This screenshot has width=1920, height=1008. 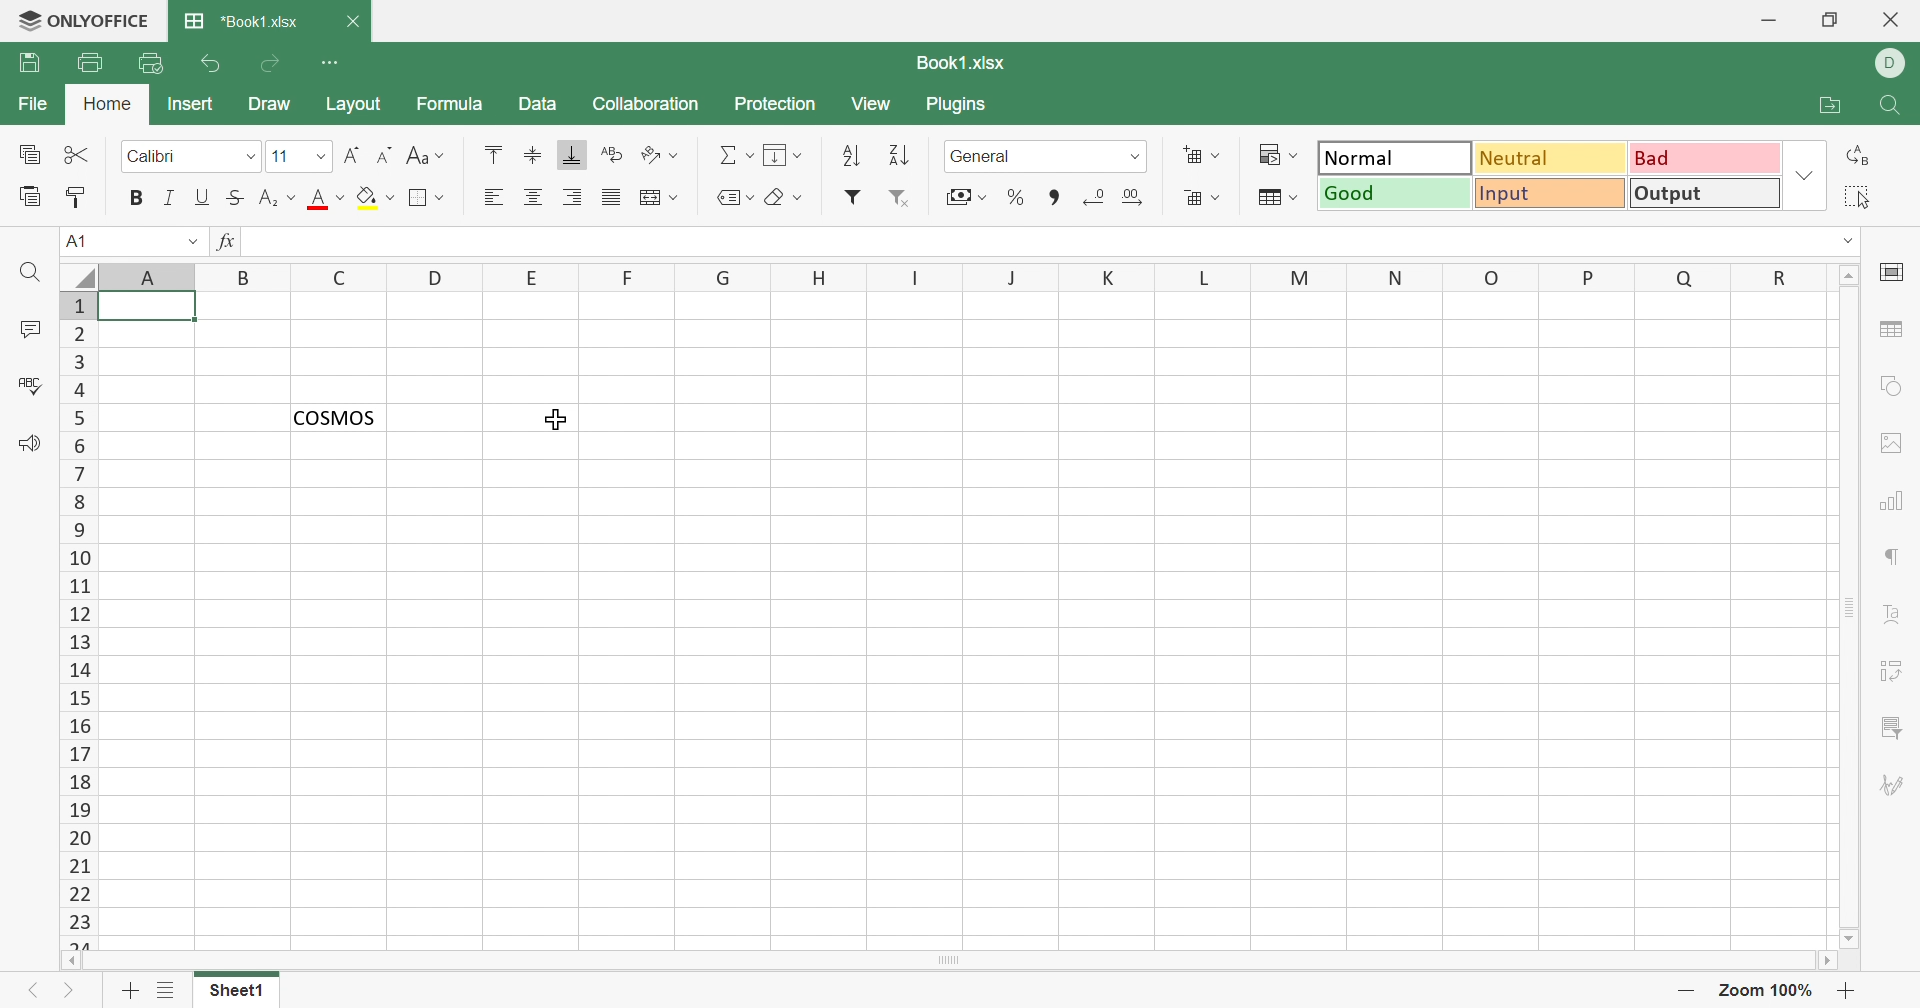 What do you see at coordinates (323, 155) in the screenshot?
I see `Drop down` at bounding box center [323, 155].